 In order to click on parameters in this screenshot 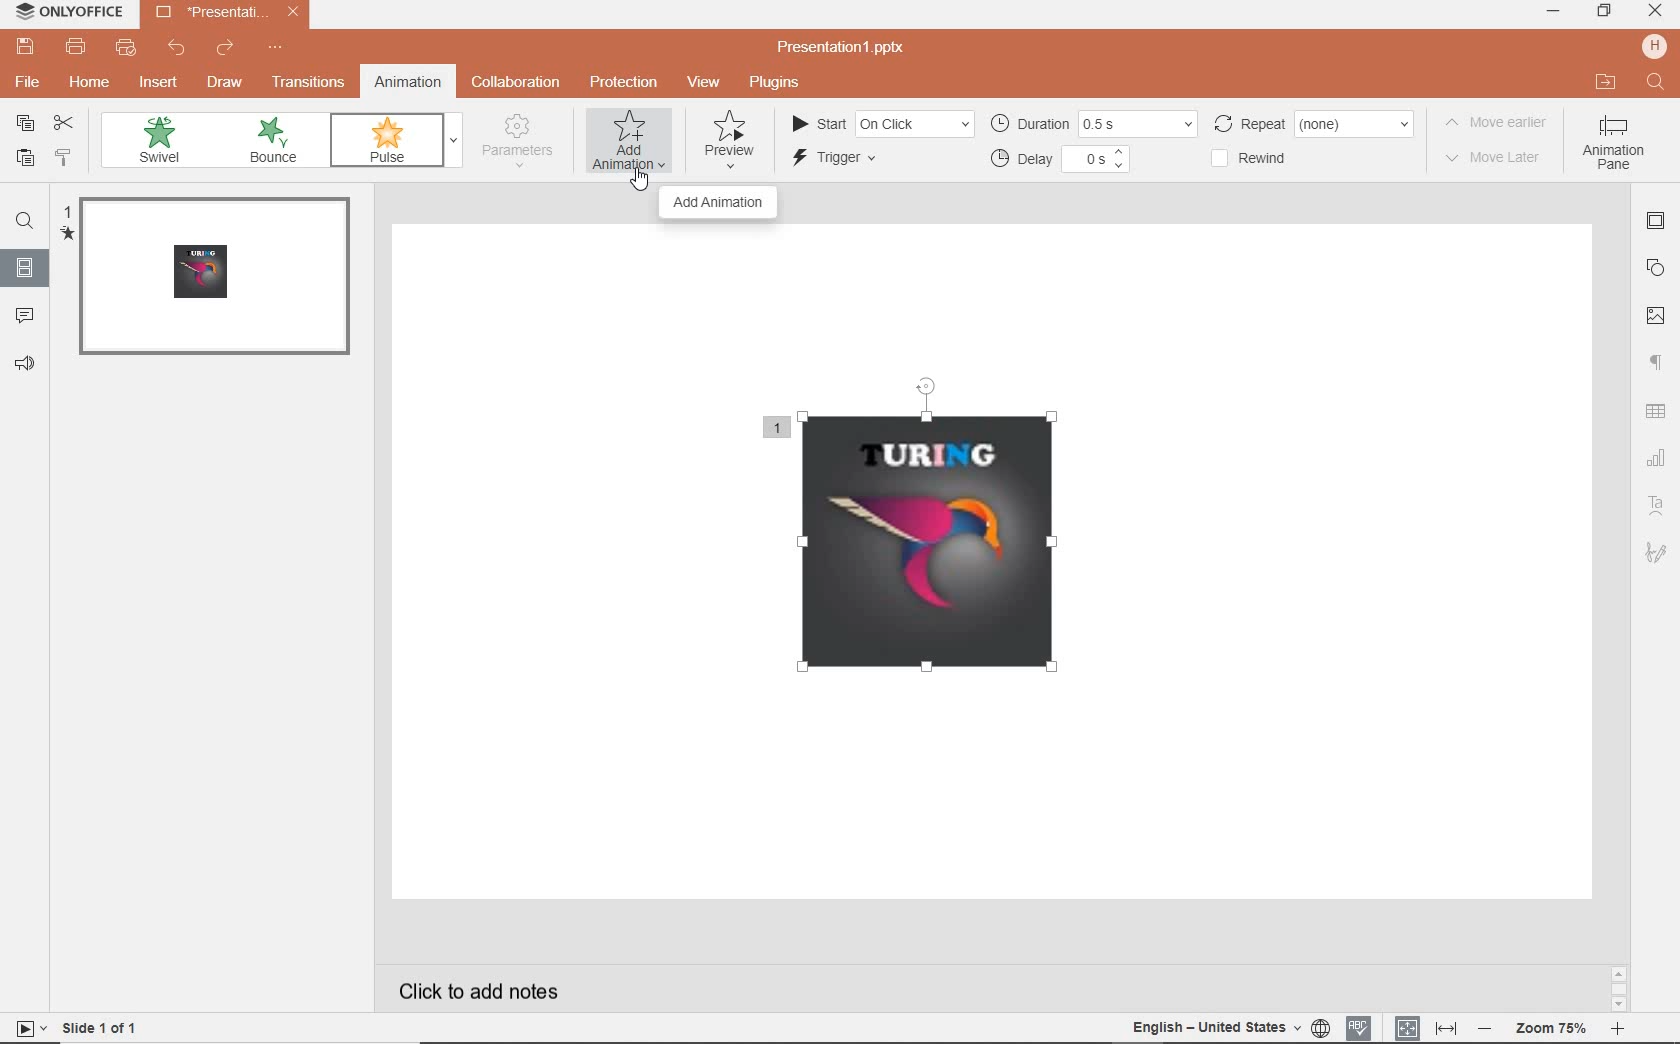, I will do `click(526, 143)`.